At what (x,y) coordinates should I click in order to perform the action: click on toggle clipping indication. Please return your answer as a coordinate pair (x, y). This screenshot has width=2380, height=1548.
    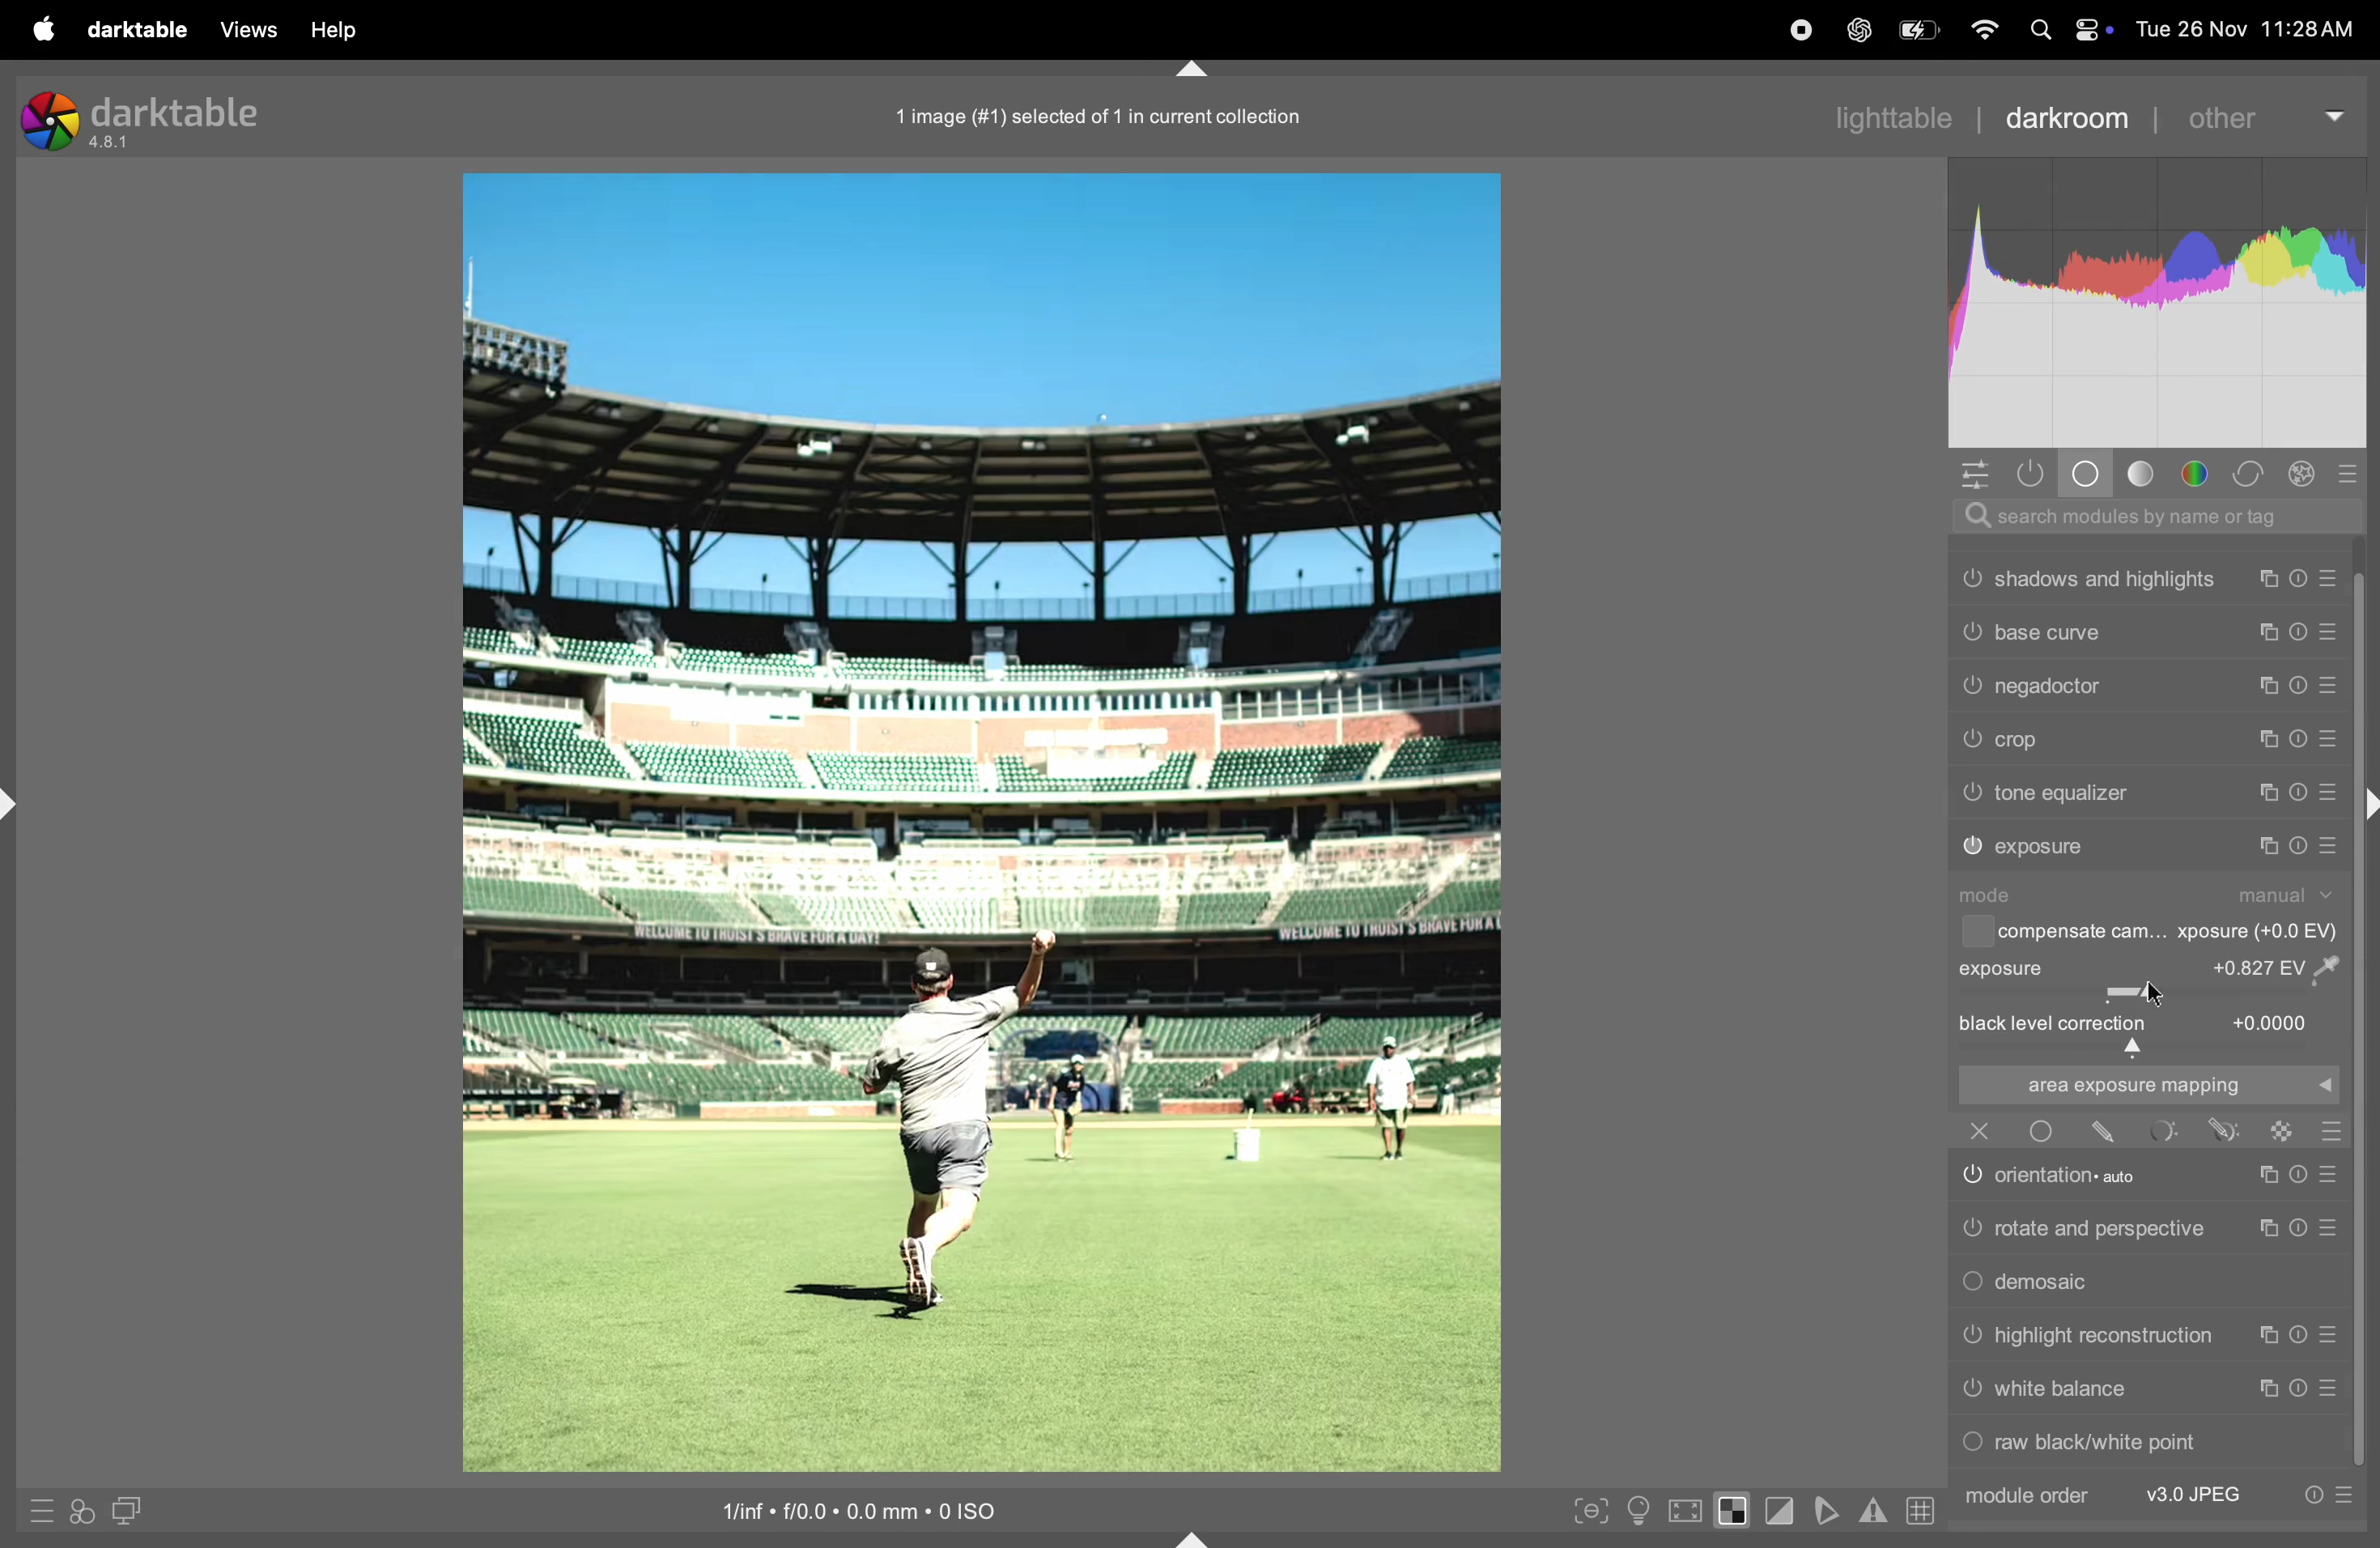
    Looking at the image, I should click on (1784, 1512).